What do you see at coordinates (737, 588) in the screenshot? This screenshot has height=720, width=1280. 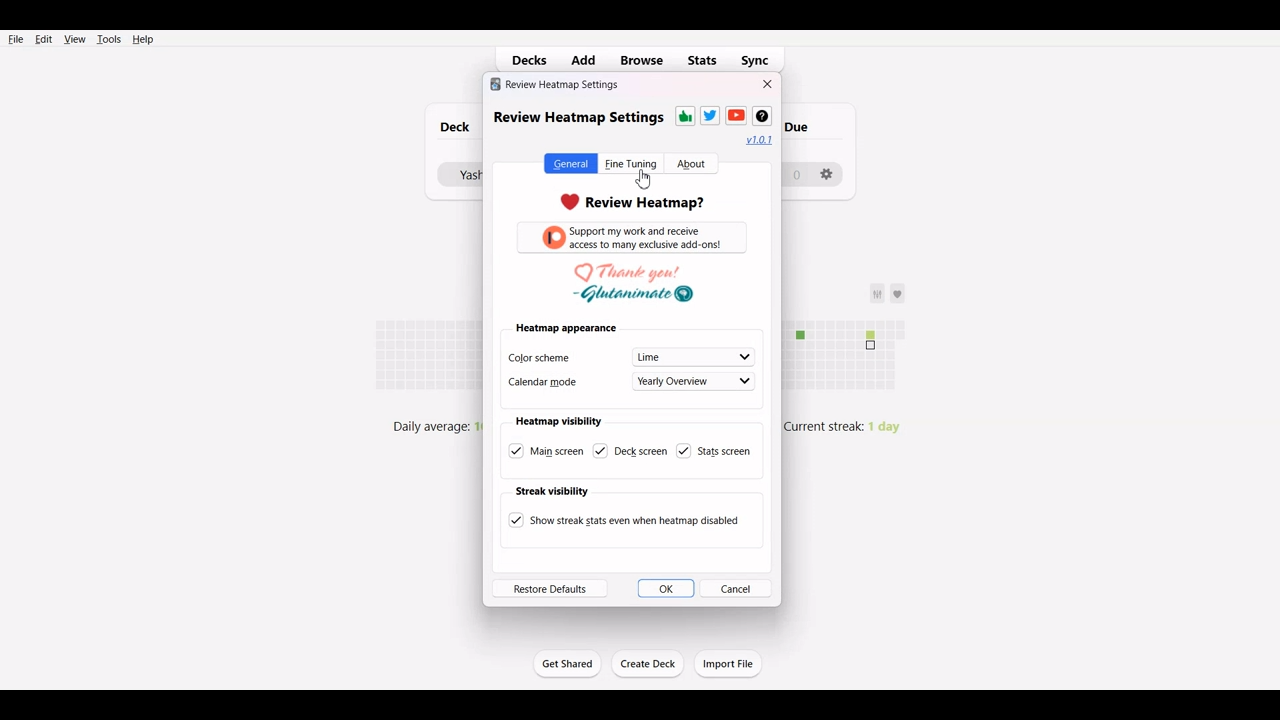 I see `Cancel` at bounding box center [737, 588].